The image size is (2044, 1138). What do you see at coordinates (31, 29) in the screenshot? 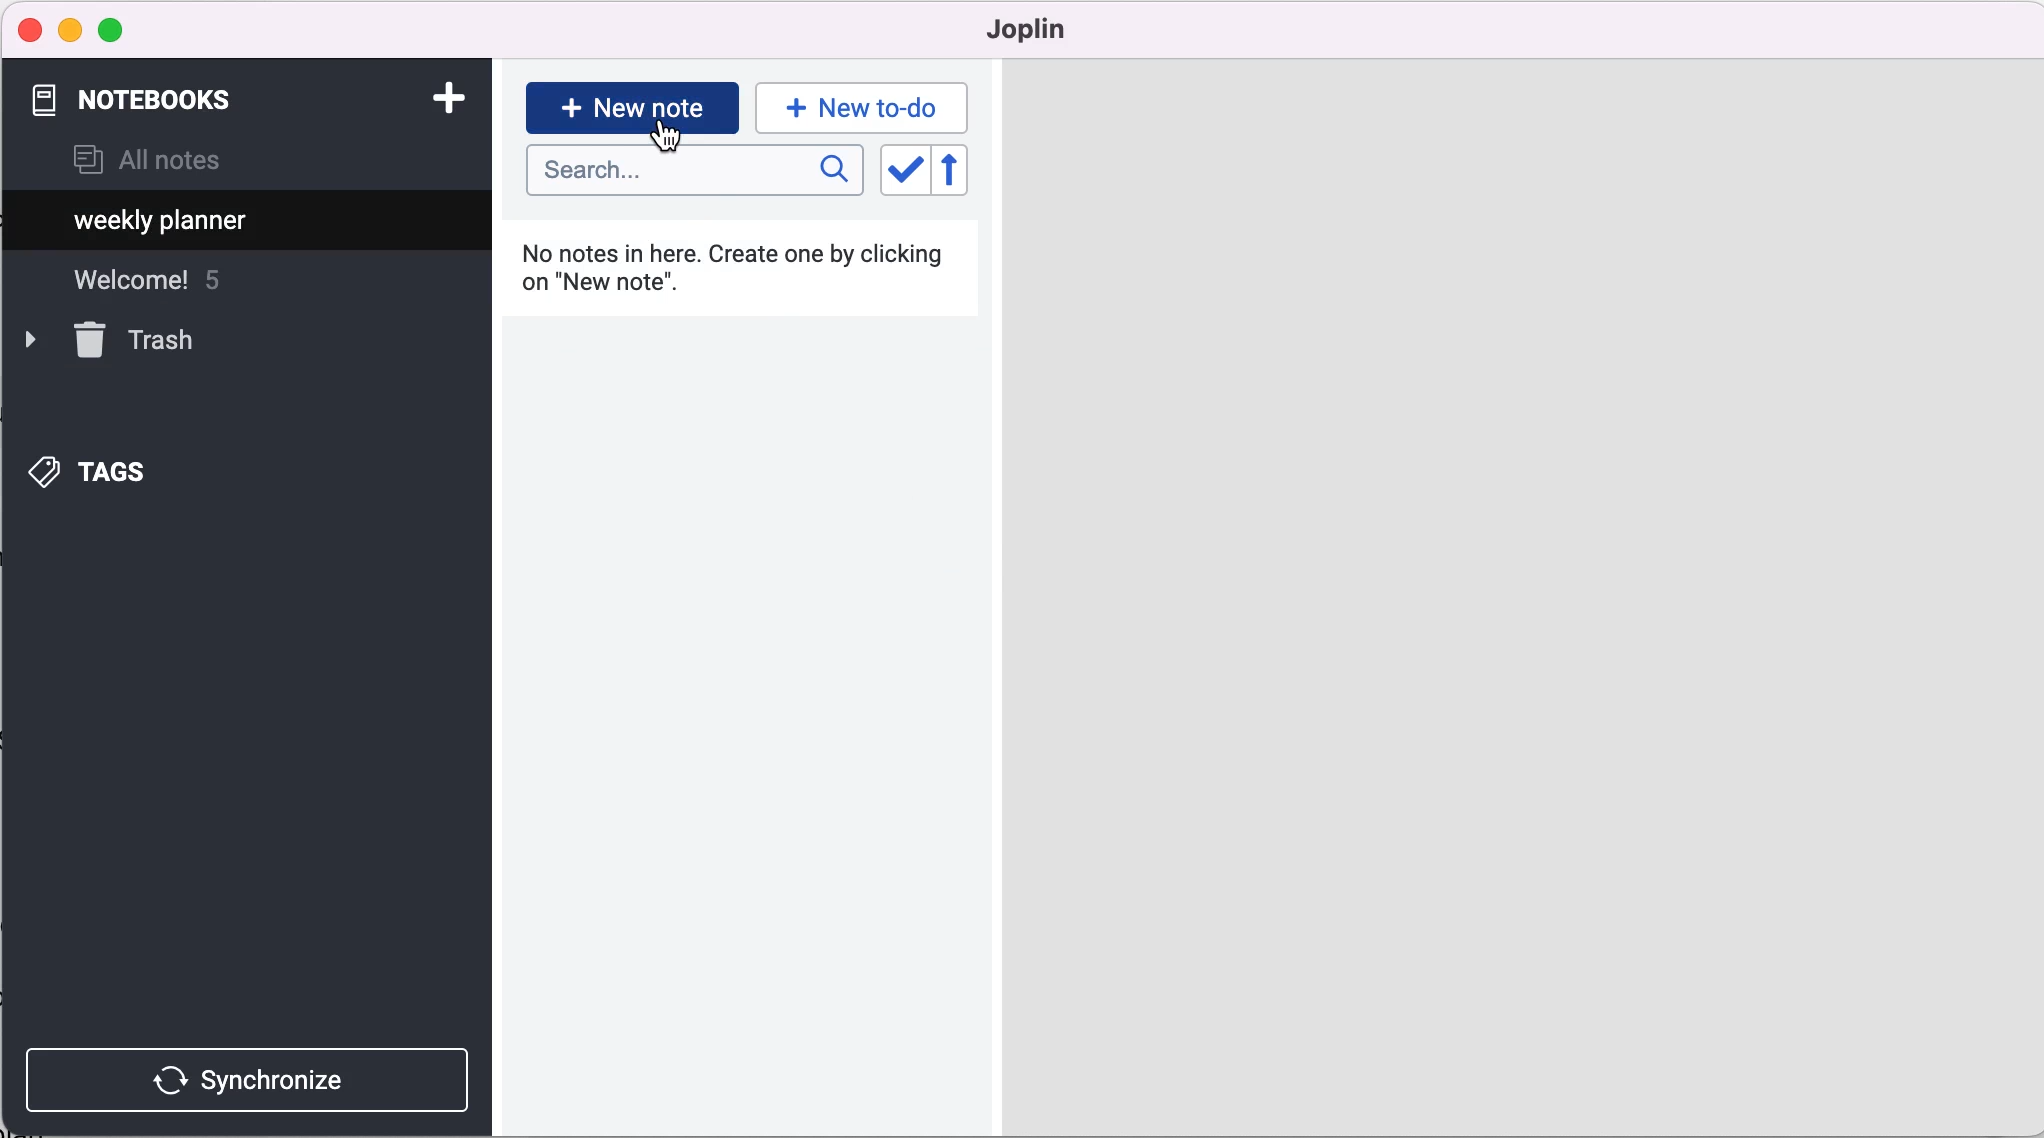
I see `close` at bounding box center [31, 29].